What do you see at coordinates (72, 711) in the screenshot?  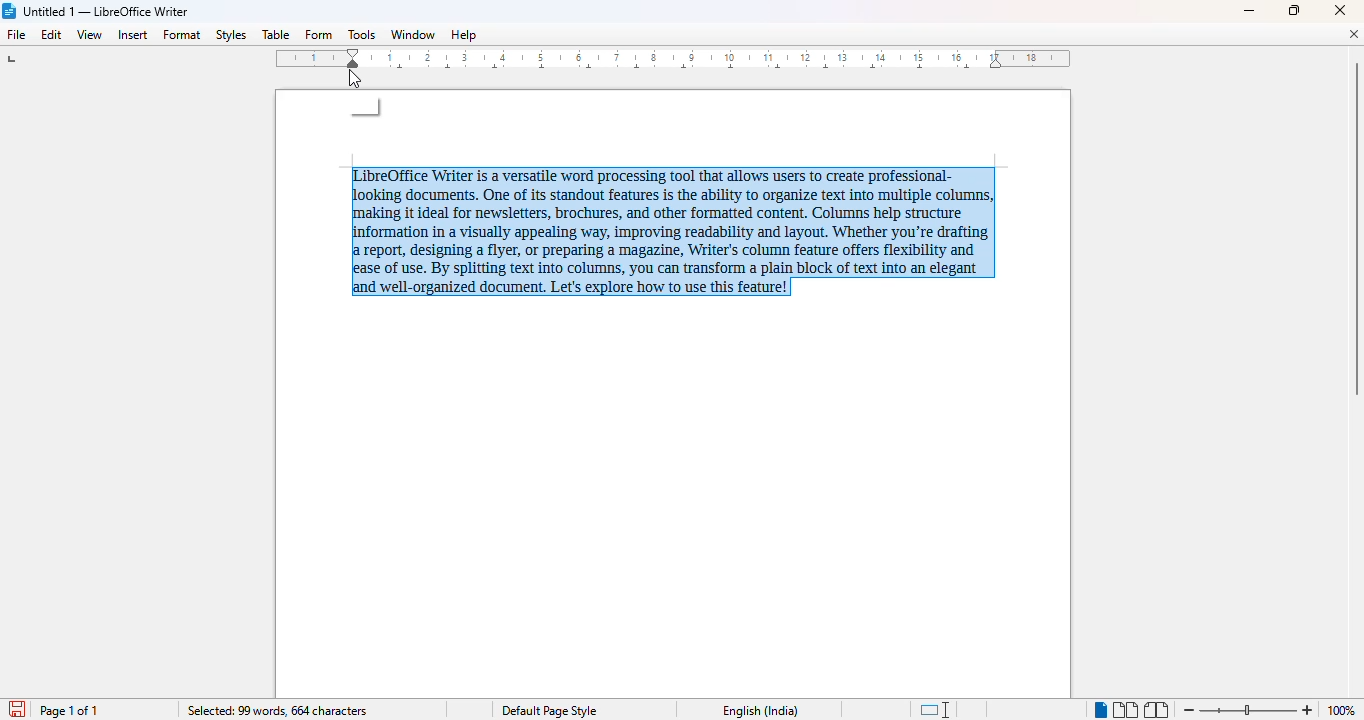 I see `page 1 of 1` at bounding box center [72, 711].